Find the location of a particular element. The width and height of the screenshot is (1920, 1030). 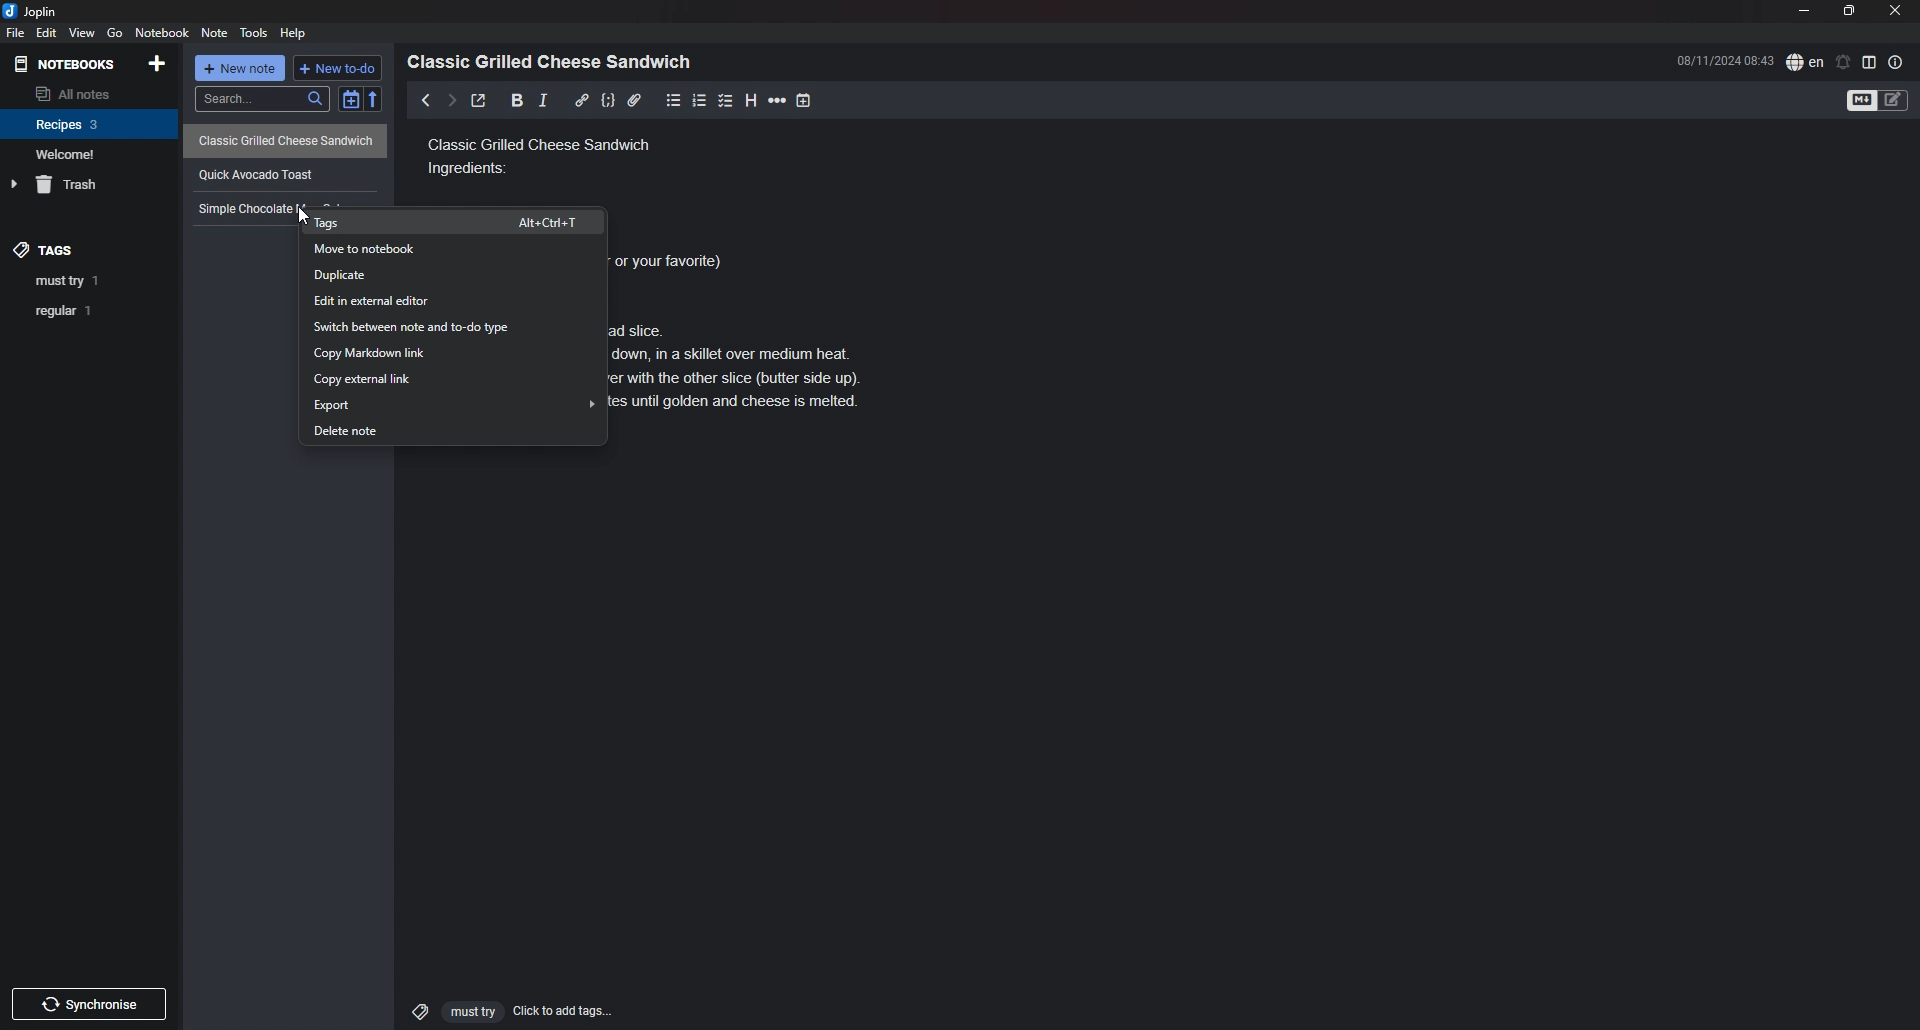

checkbox is located at coordinates (726, 100).